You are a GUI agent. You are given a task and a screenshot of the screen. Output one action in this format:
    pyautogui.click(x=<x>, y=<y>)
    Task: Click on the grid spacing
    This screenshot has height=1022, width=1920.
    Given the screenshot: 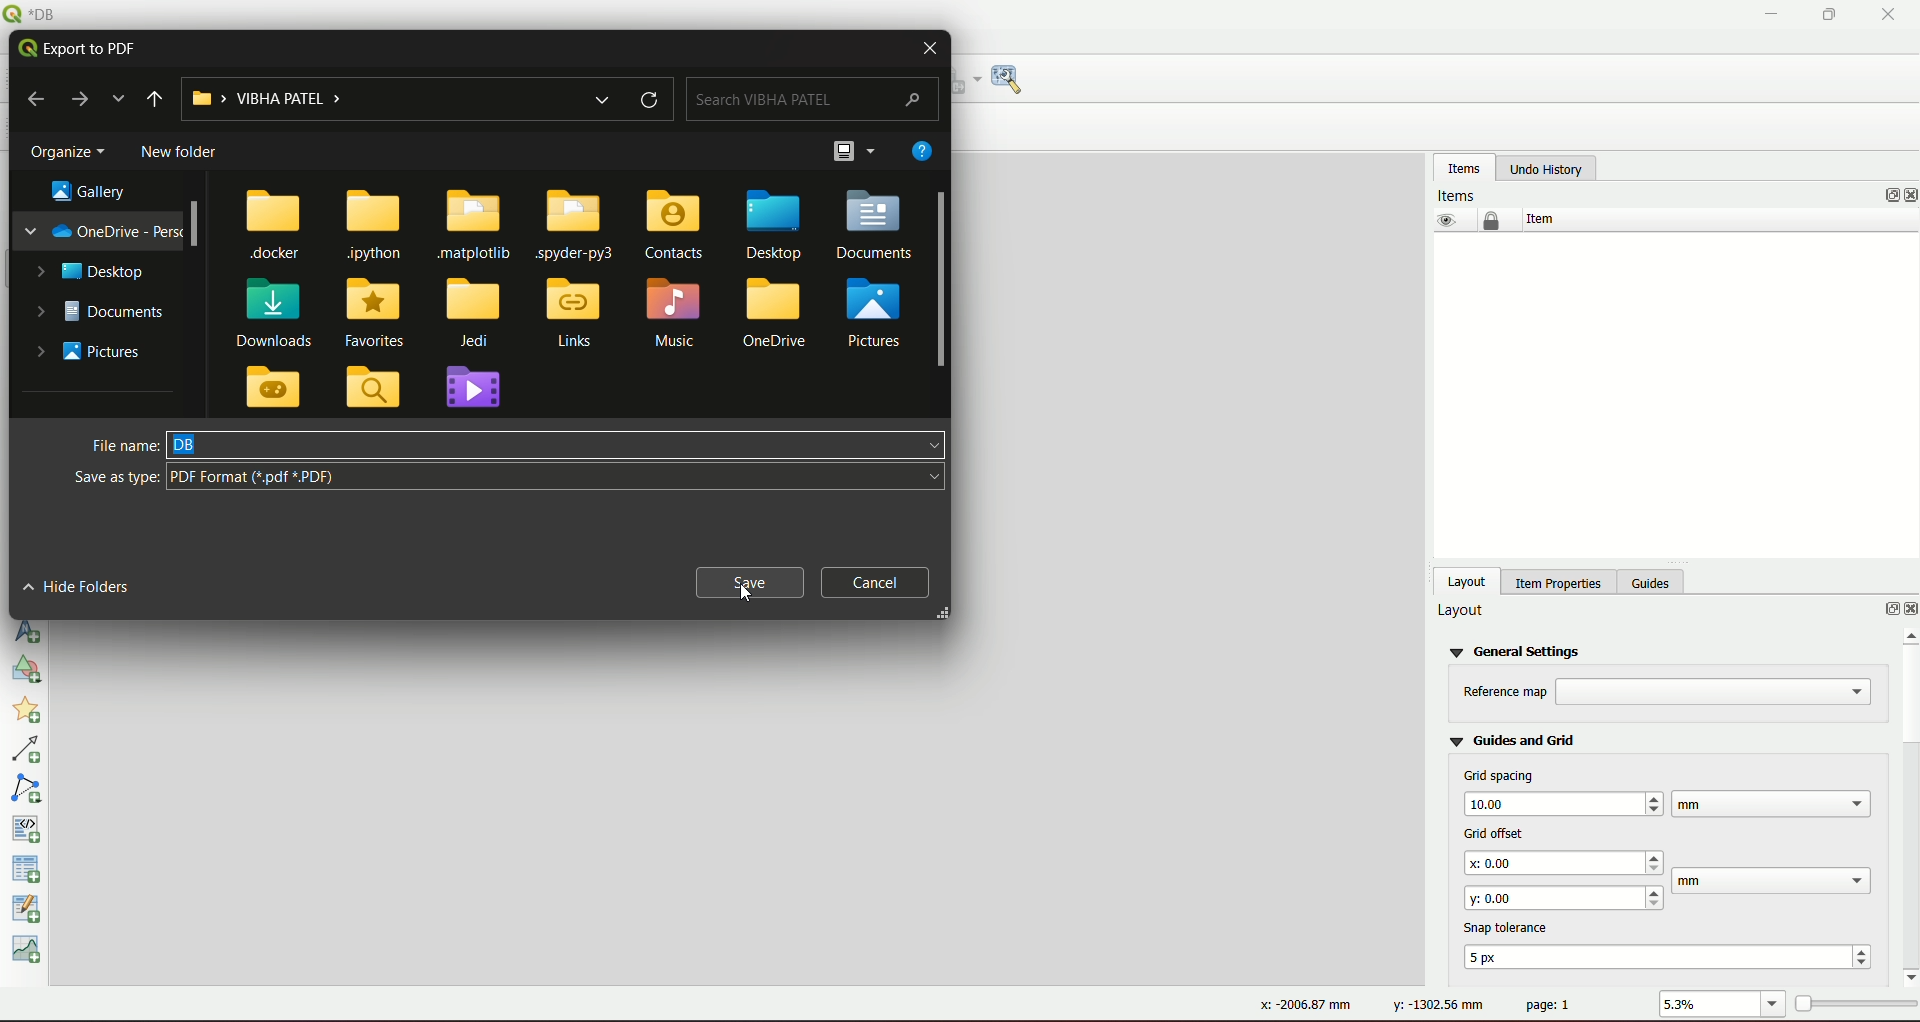 What is the action you would take?
    pyautogui.click(x=1500, y=775)
    